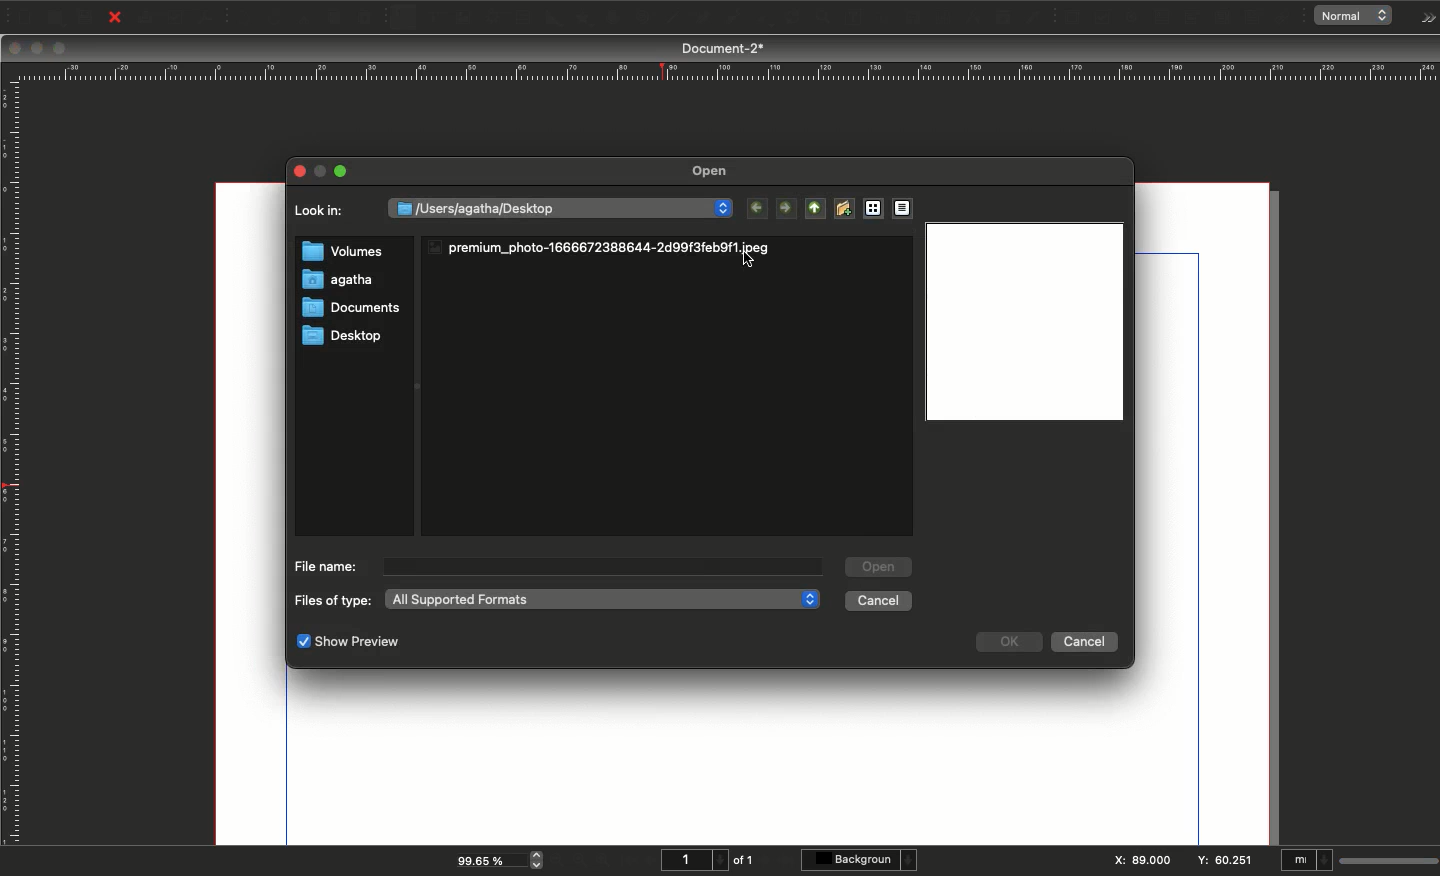 This screenshot has height=876, width=1440. Describe the element at coordinates (115, 18) in the screenshot. I see `Close` at that location.